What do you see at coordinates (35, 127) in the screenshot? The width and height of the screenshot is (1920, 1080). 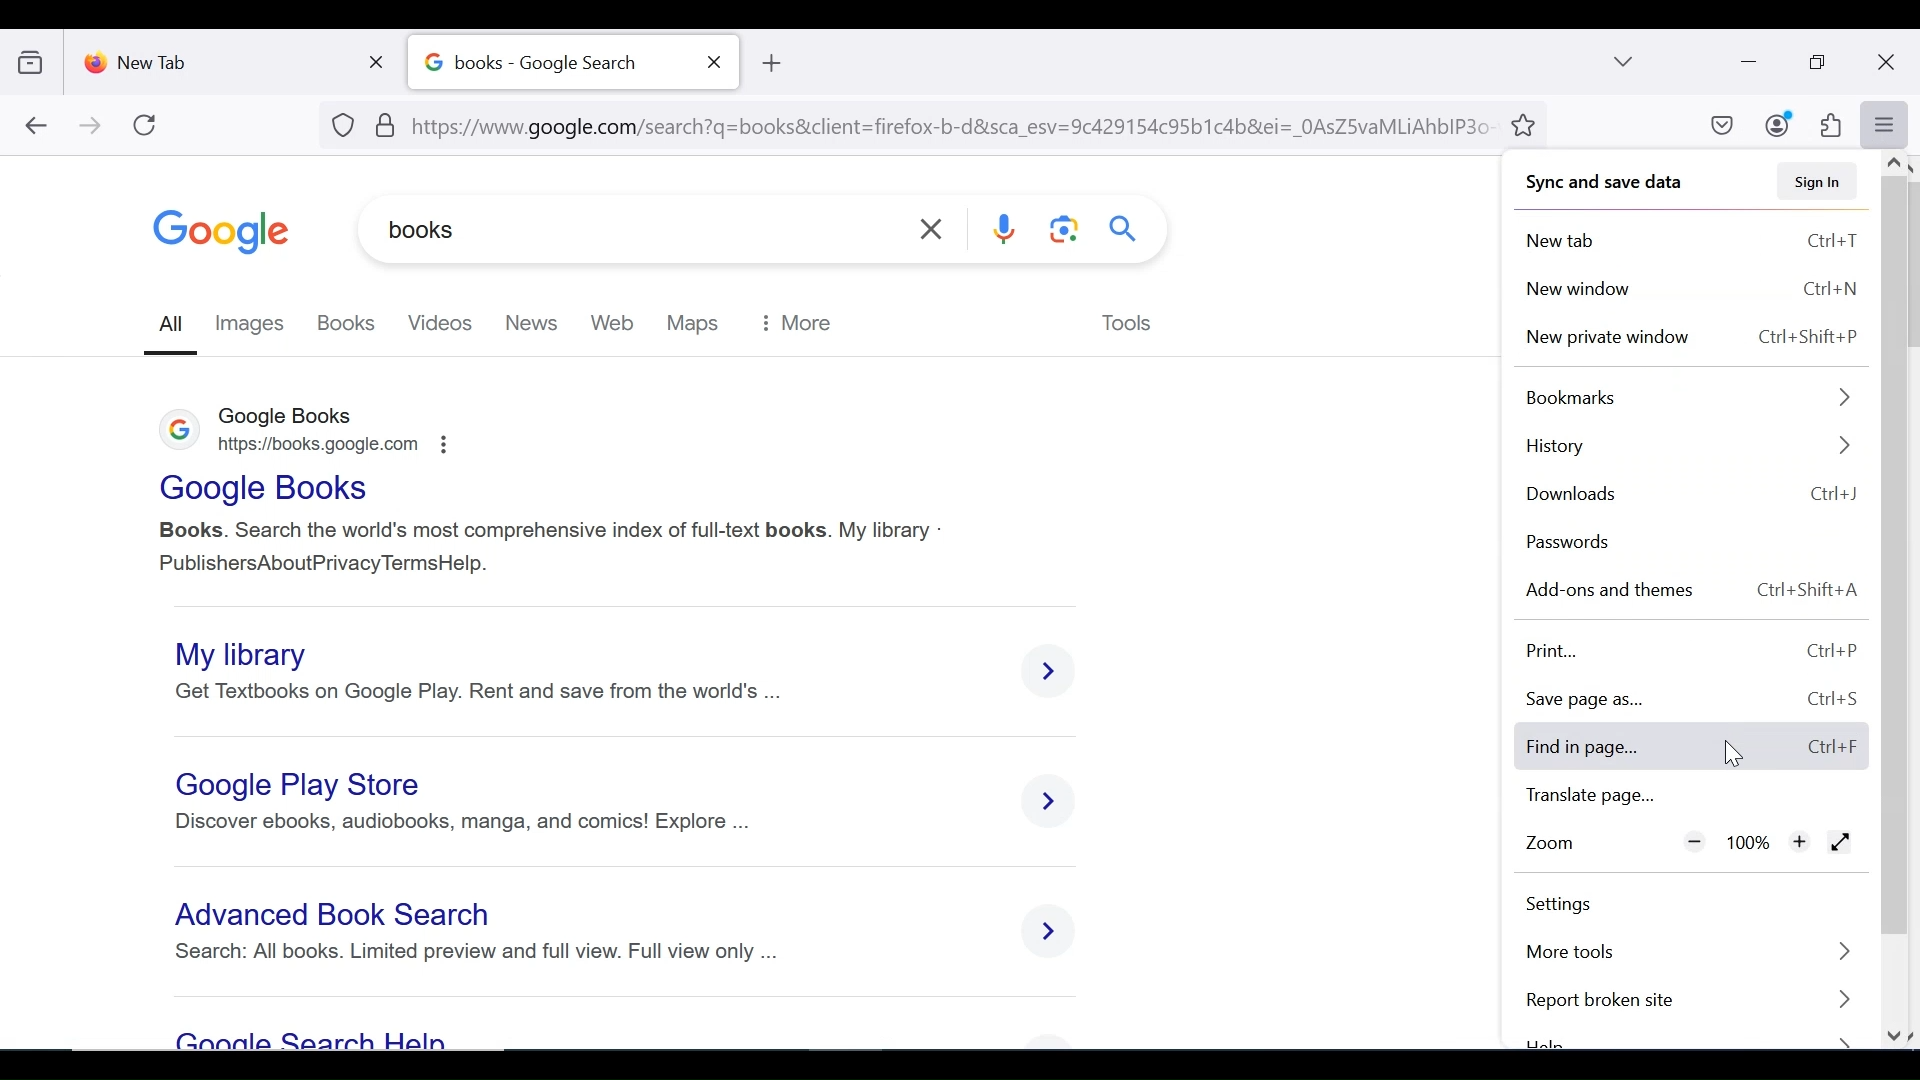 I see `back` at bounding box center [35, 127].